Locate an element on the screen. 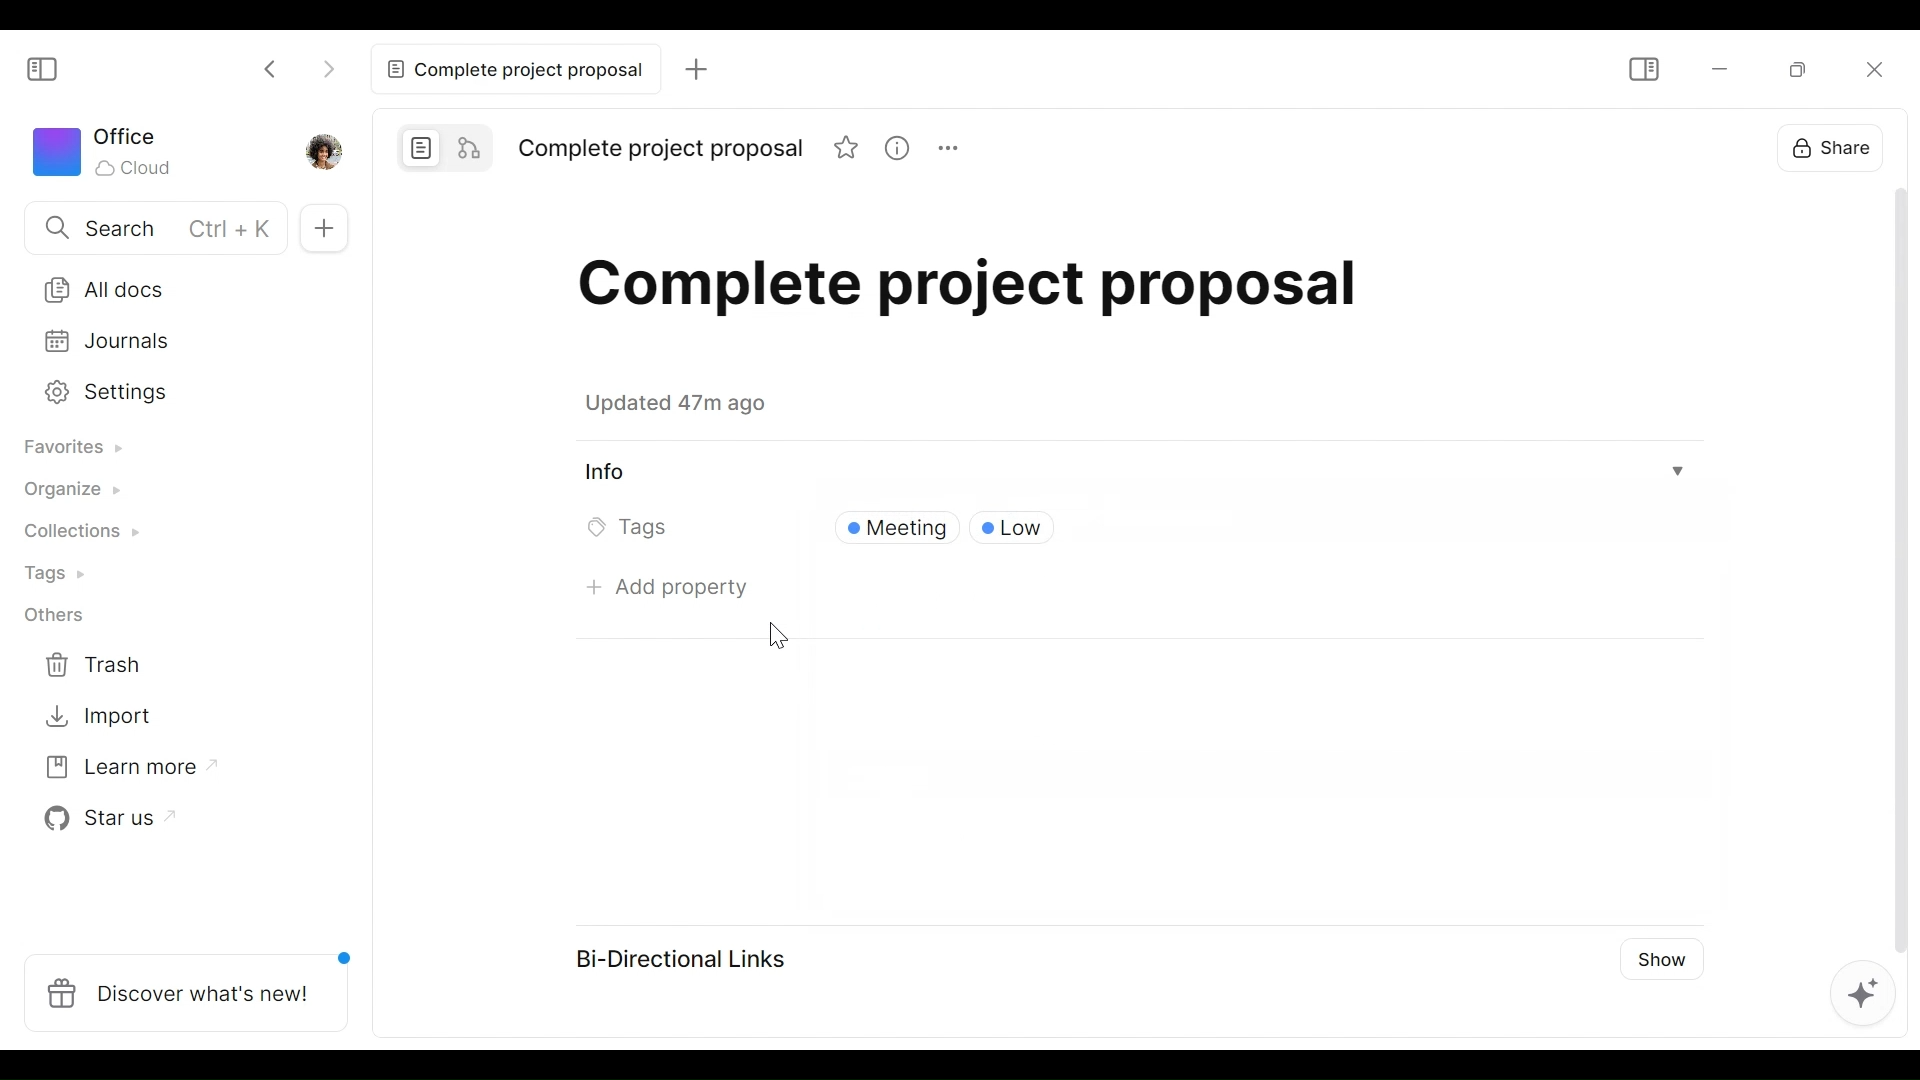 The width and height of the screenshot is (1920, 1080). Bi-Directional Links is located at coordinates (689, 956).